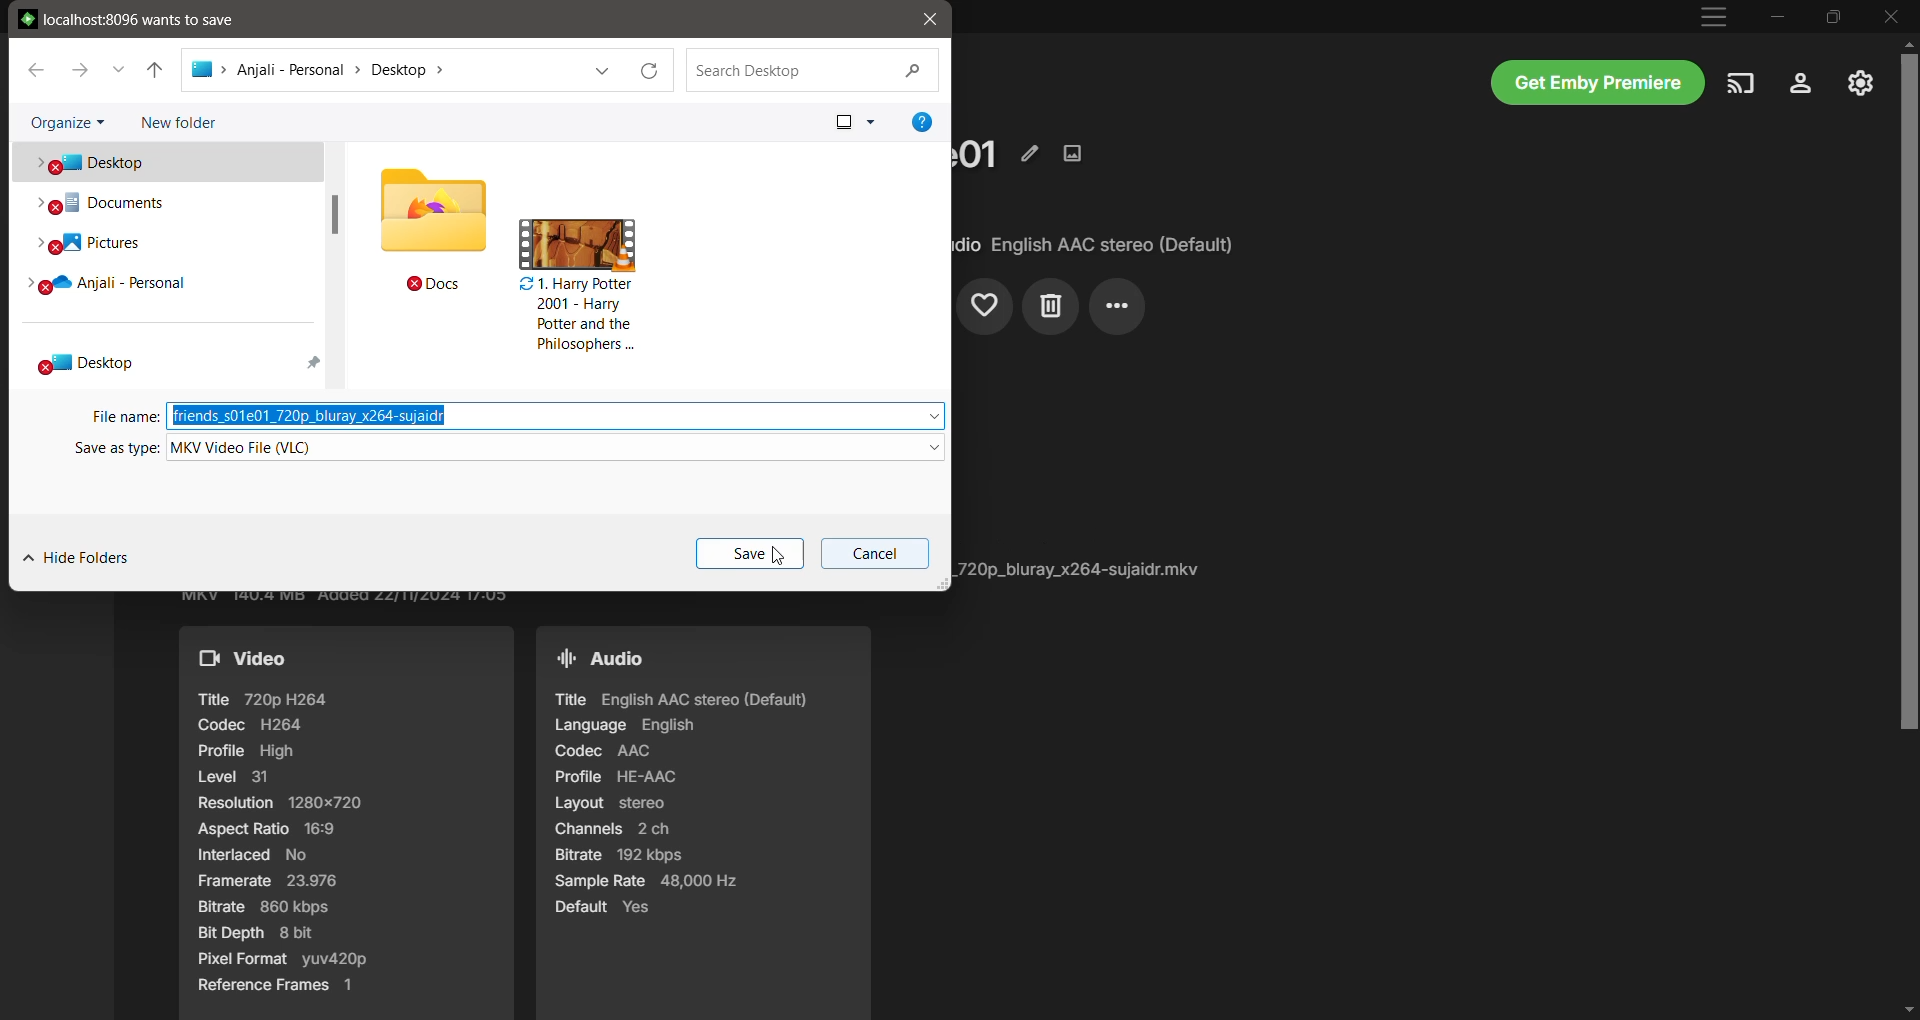 The height and width of the screenshot is (1020, 1920). What do you see at coordinates (1118, 307) in the screenshot?
I see `More` at bounding box center [1118, 307].